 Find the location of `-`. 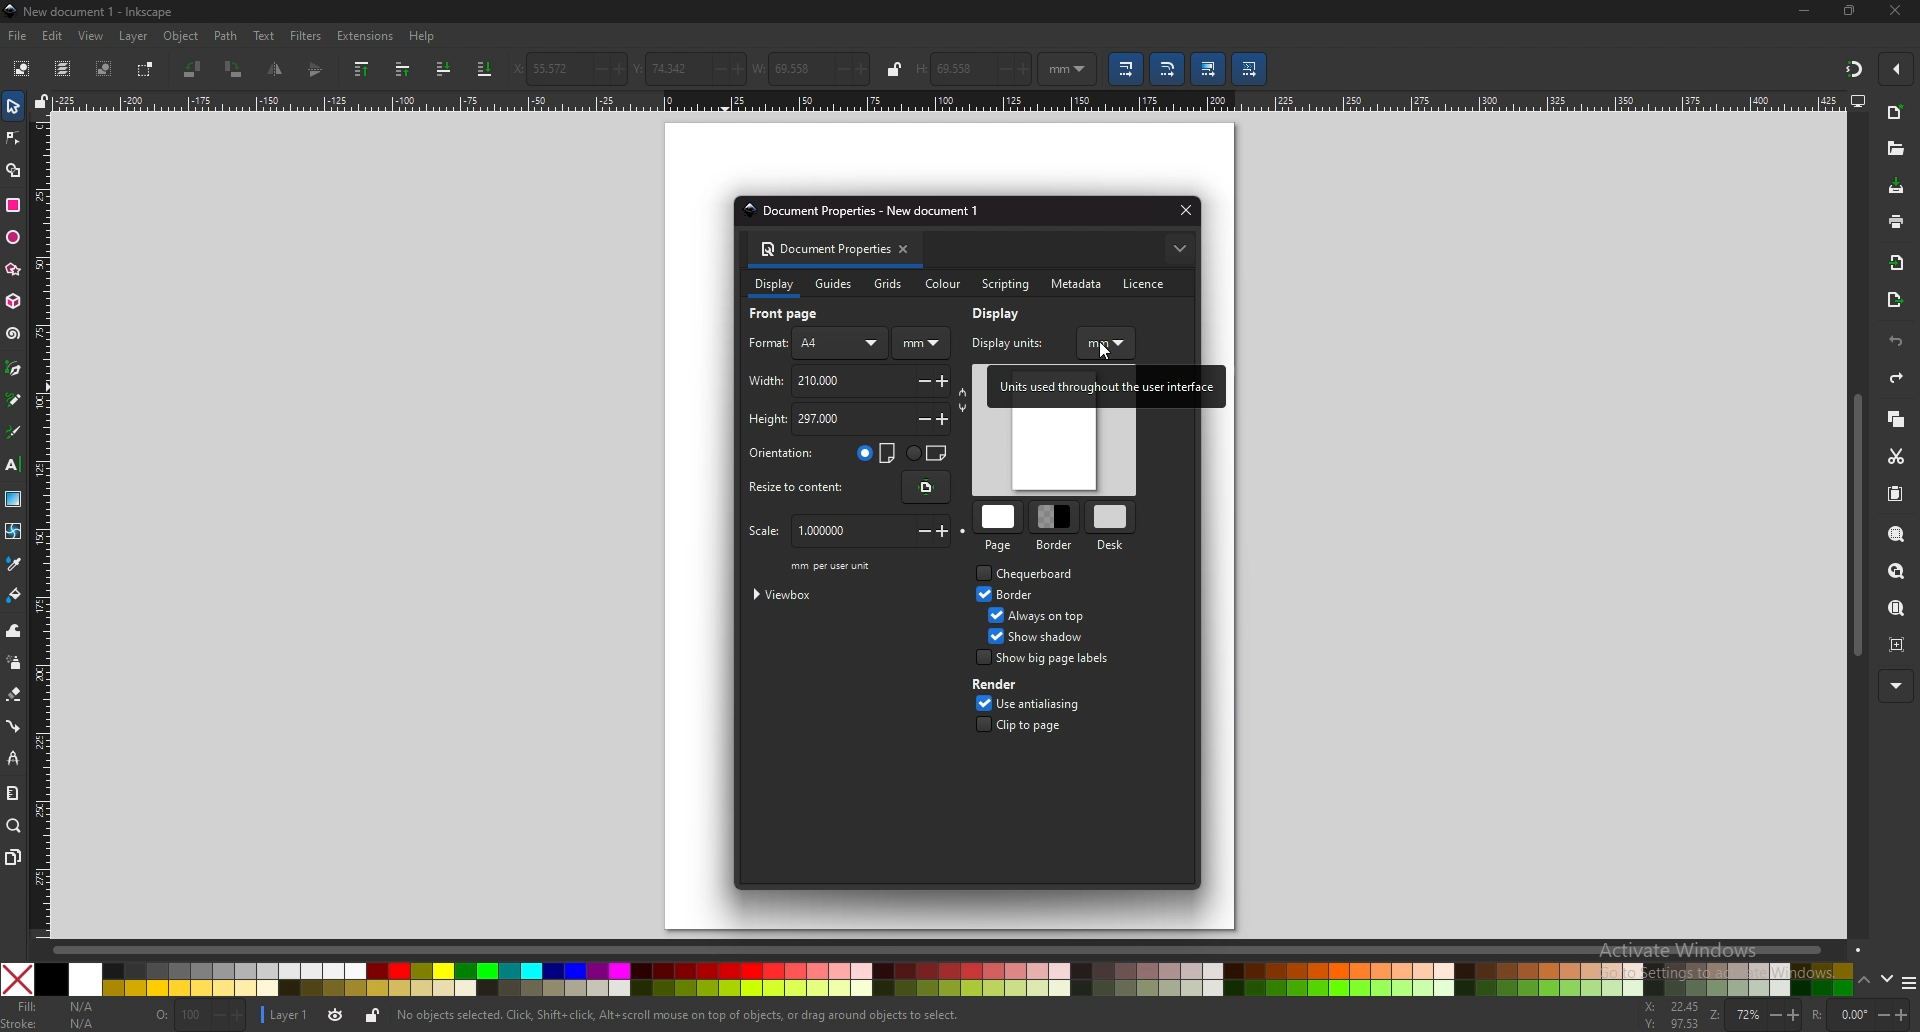

- is located at coordinates (708, 69).